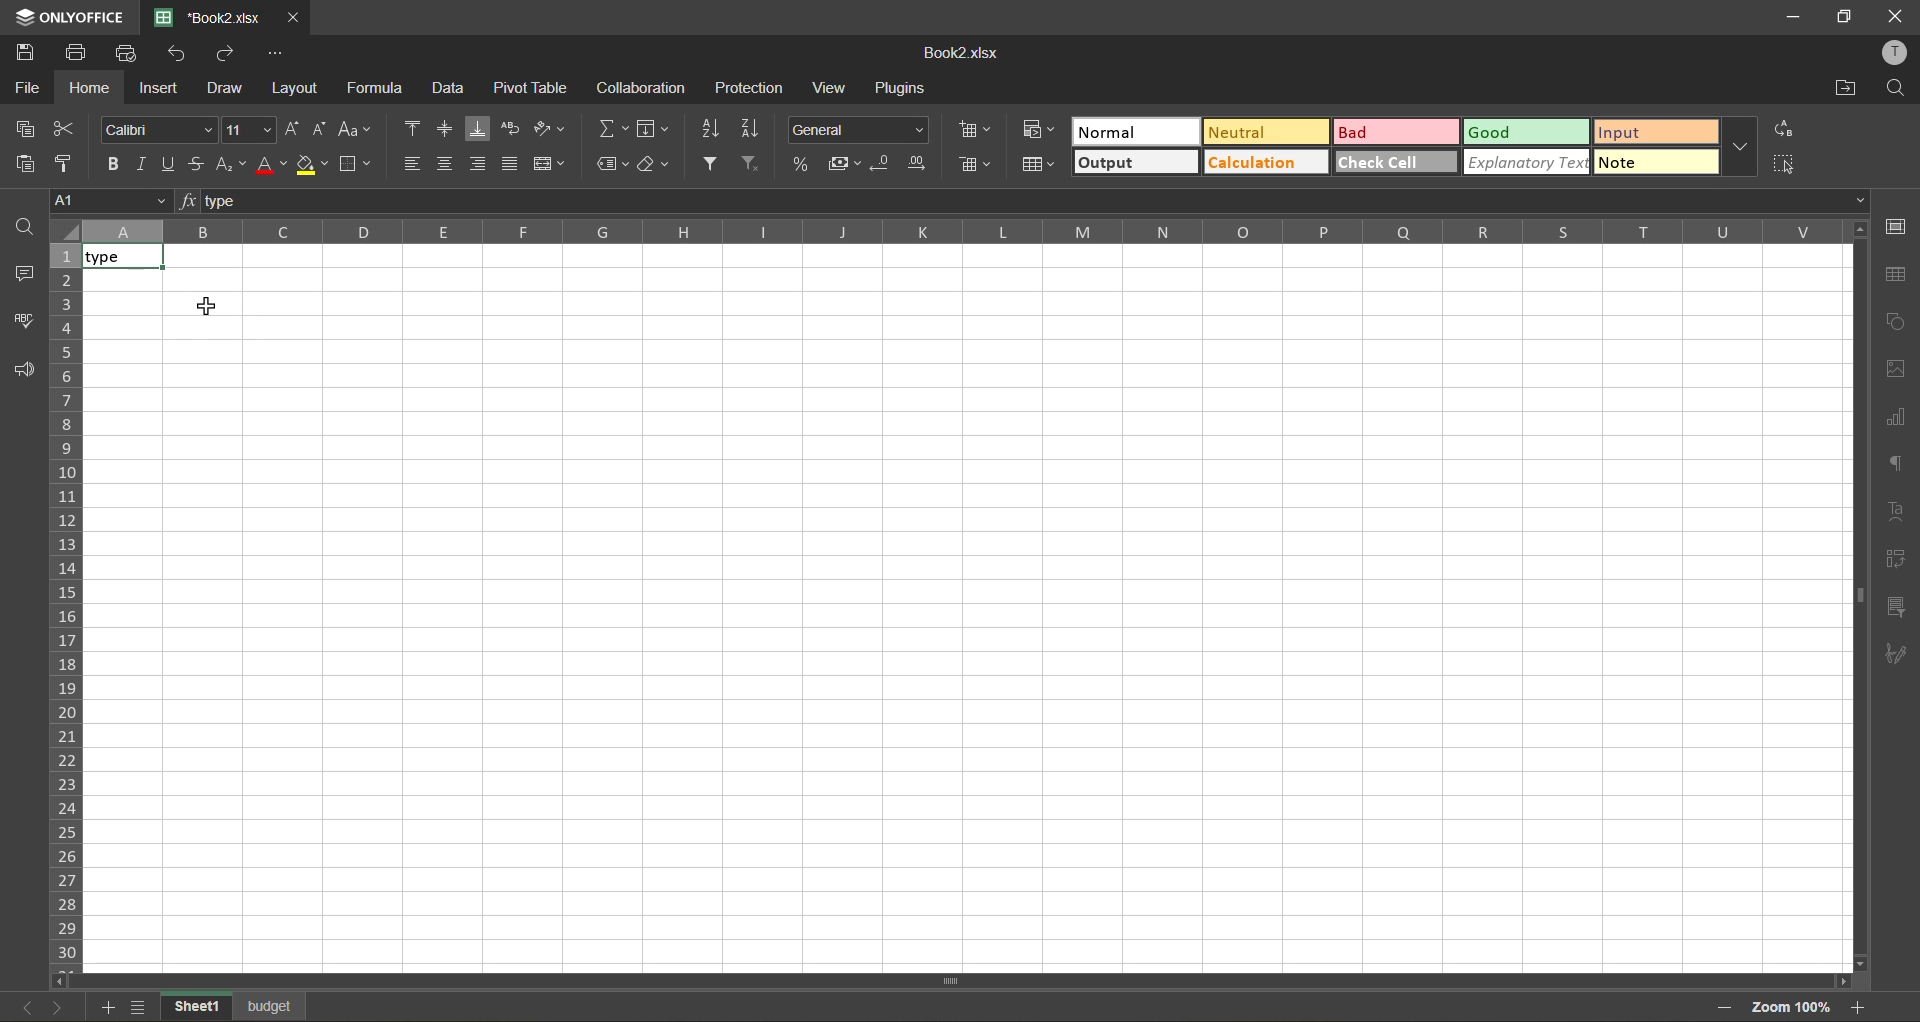  Describe the element at coordinates (750, 128) in the screenshot. I see `sort descending` at that location.